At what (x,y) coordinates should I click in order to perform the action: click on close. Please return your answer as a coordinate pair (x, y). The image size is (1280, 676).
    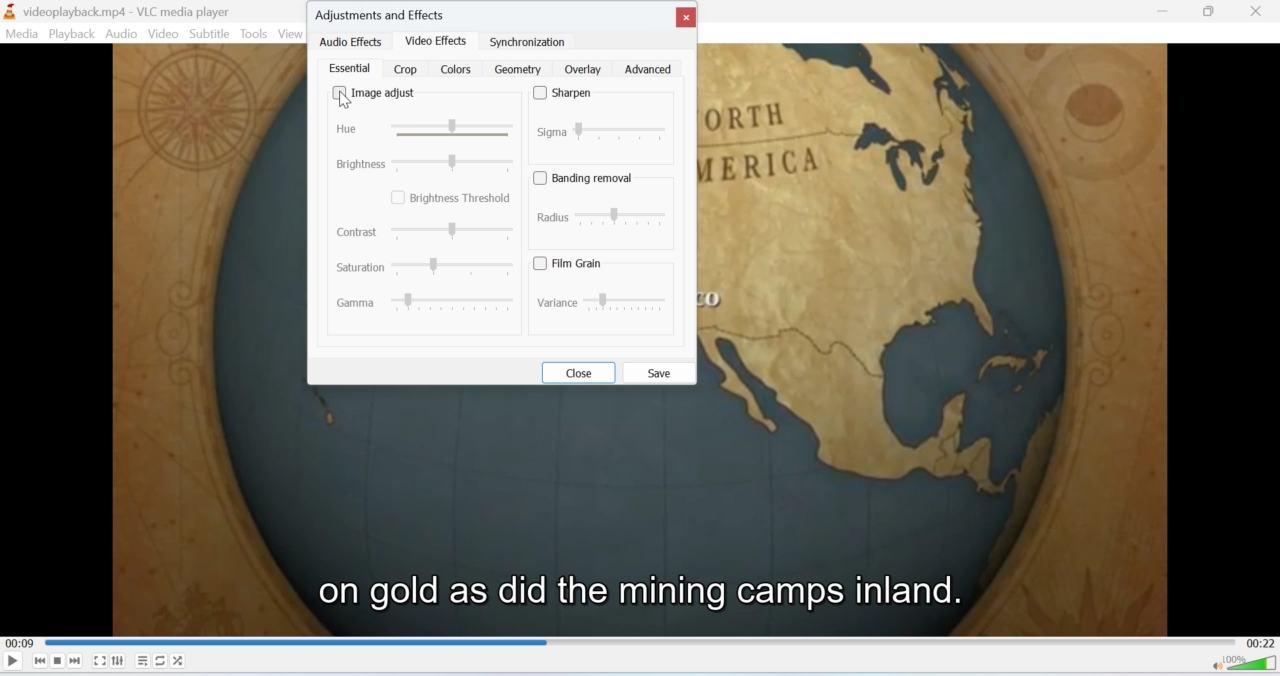
    Looking at the image, I should click on (686, 17).